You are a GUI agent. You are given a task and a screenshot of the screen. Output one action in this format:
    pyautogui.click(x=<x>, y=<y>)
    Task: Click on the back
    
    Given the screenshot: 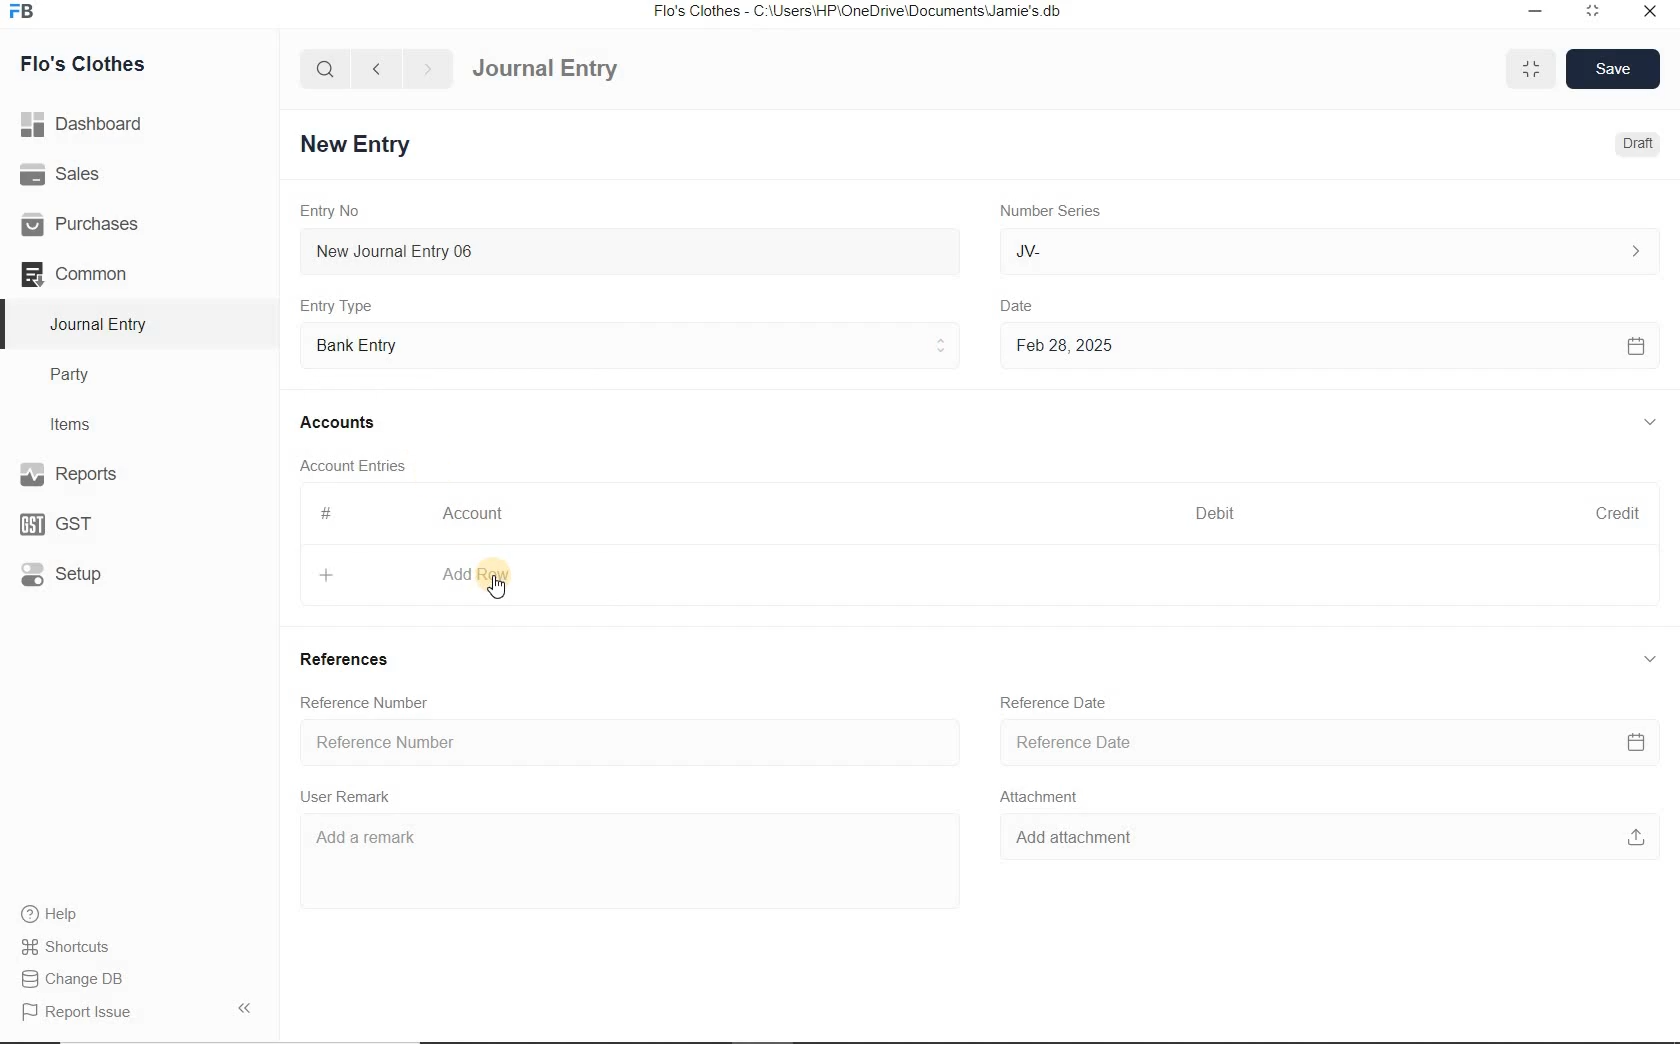 What is the action you would take?
    pyautogui.click(x=376, y=67)
    